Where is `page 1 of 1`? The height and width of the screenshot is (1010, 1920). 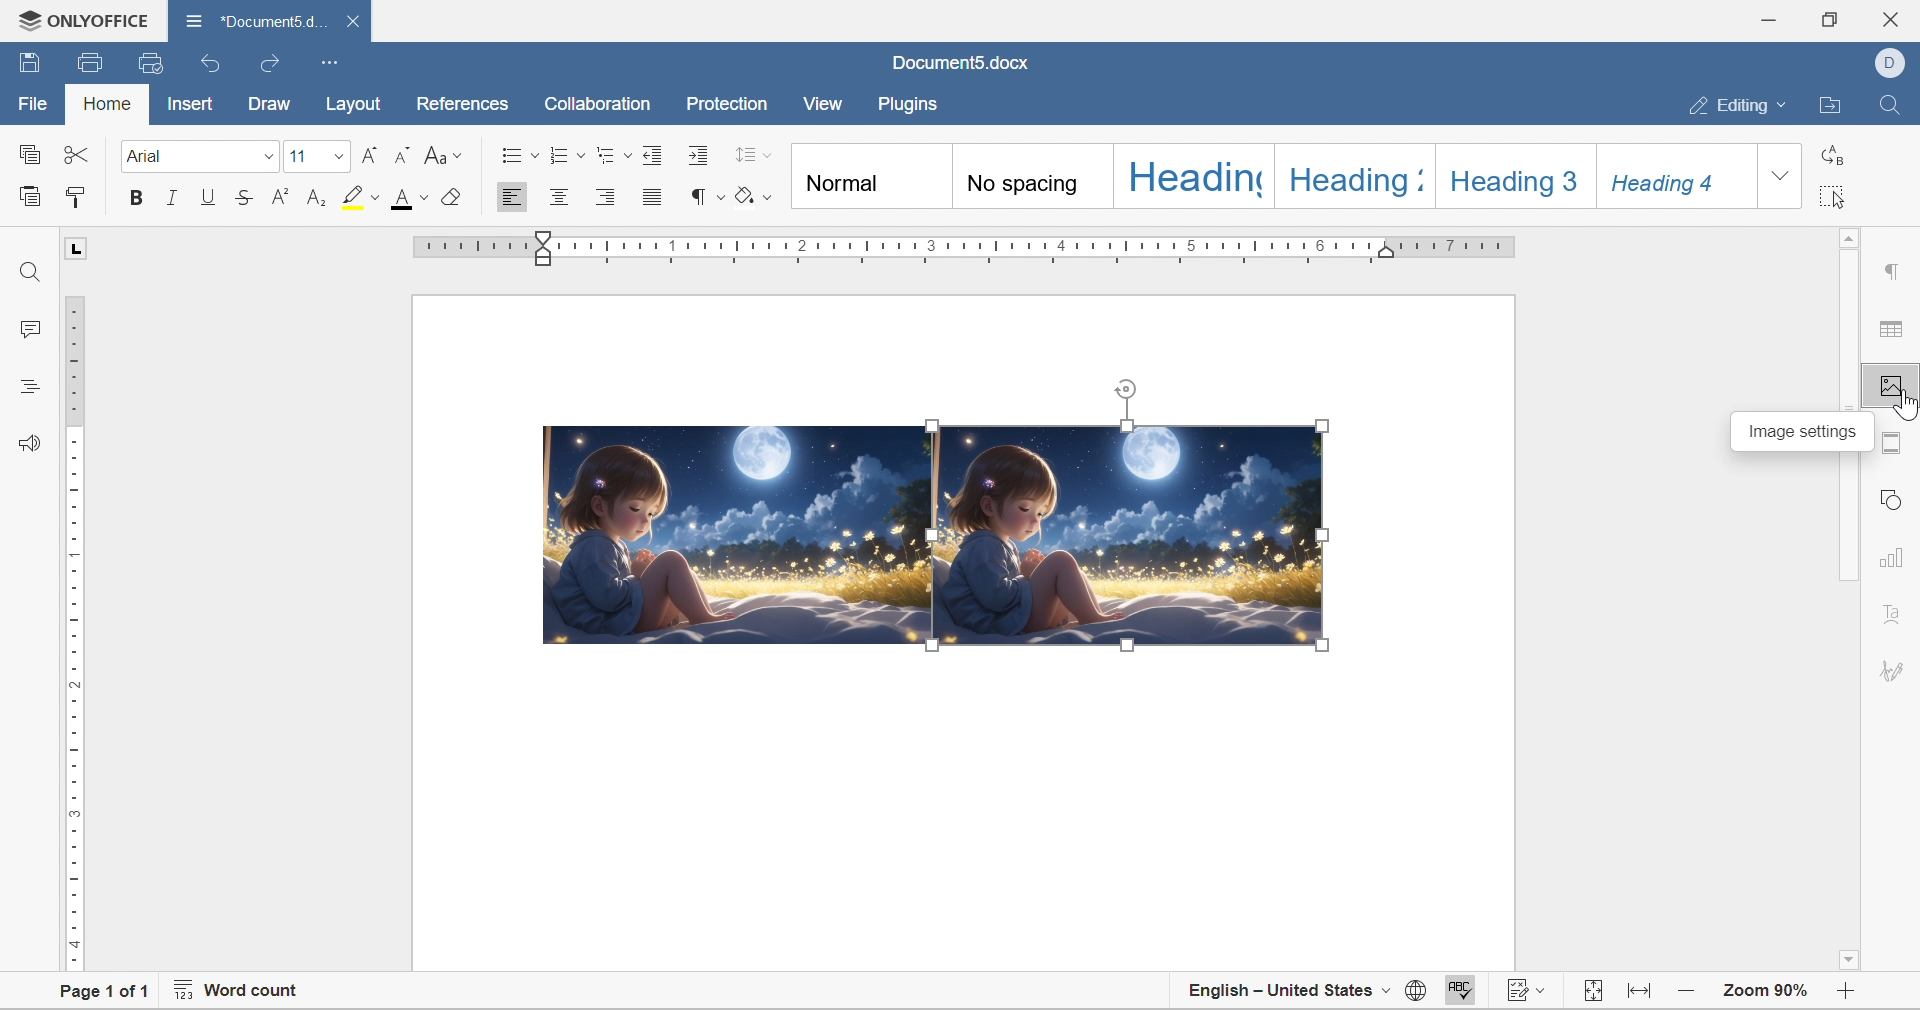
page 1 of 1 is located at coordinates (108, 996).